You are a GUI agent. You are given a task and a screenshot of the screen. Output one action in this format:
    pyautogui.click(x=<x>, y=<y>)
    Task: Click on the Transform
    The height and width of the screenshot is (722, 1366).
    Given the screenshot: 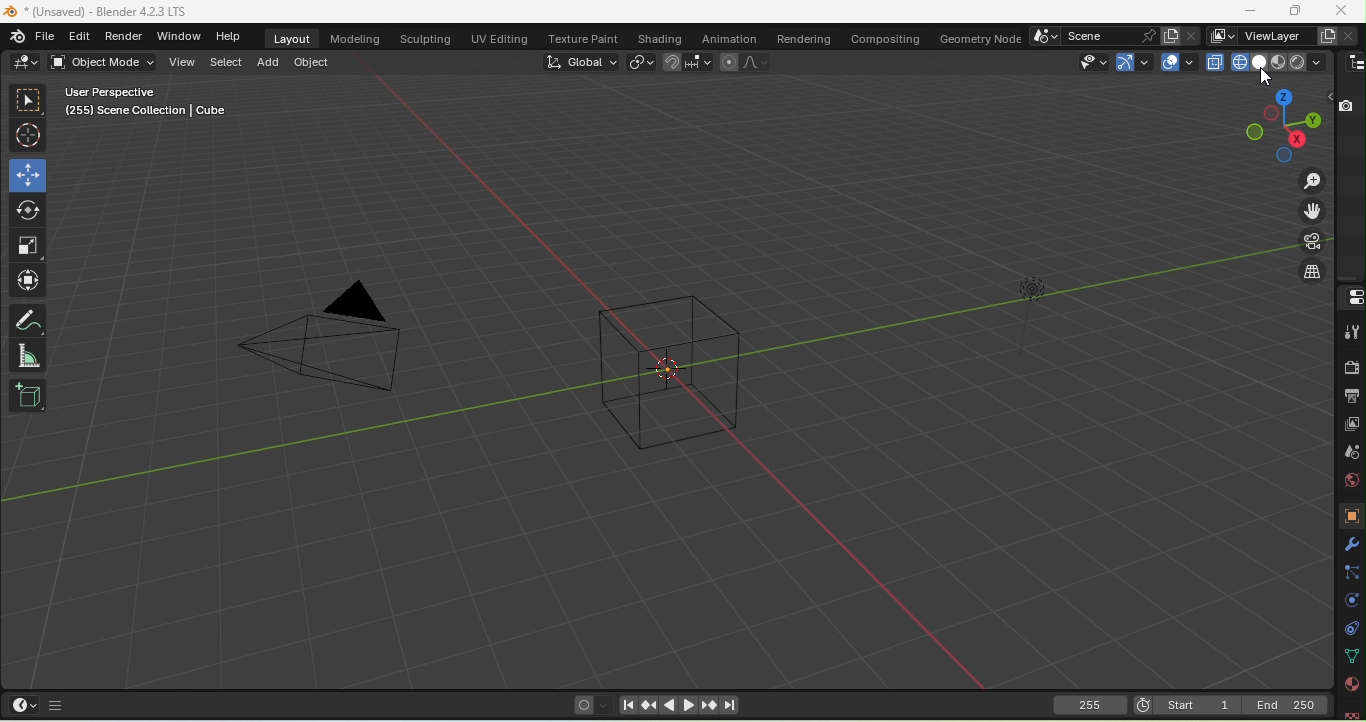 What is the action you would take?
    pyautogui.click(x=31, y=280)
    